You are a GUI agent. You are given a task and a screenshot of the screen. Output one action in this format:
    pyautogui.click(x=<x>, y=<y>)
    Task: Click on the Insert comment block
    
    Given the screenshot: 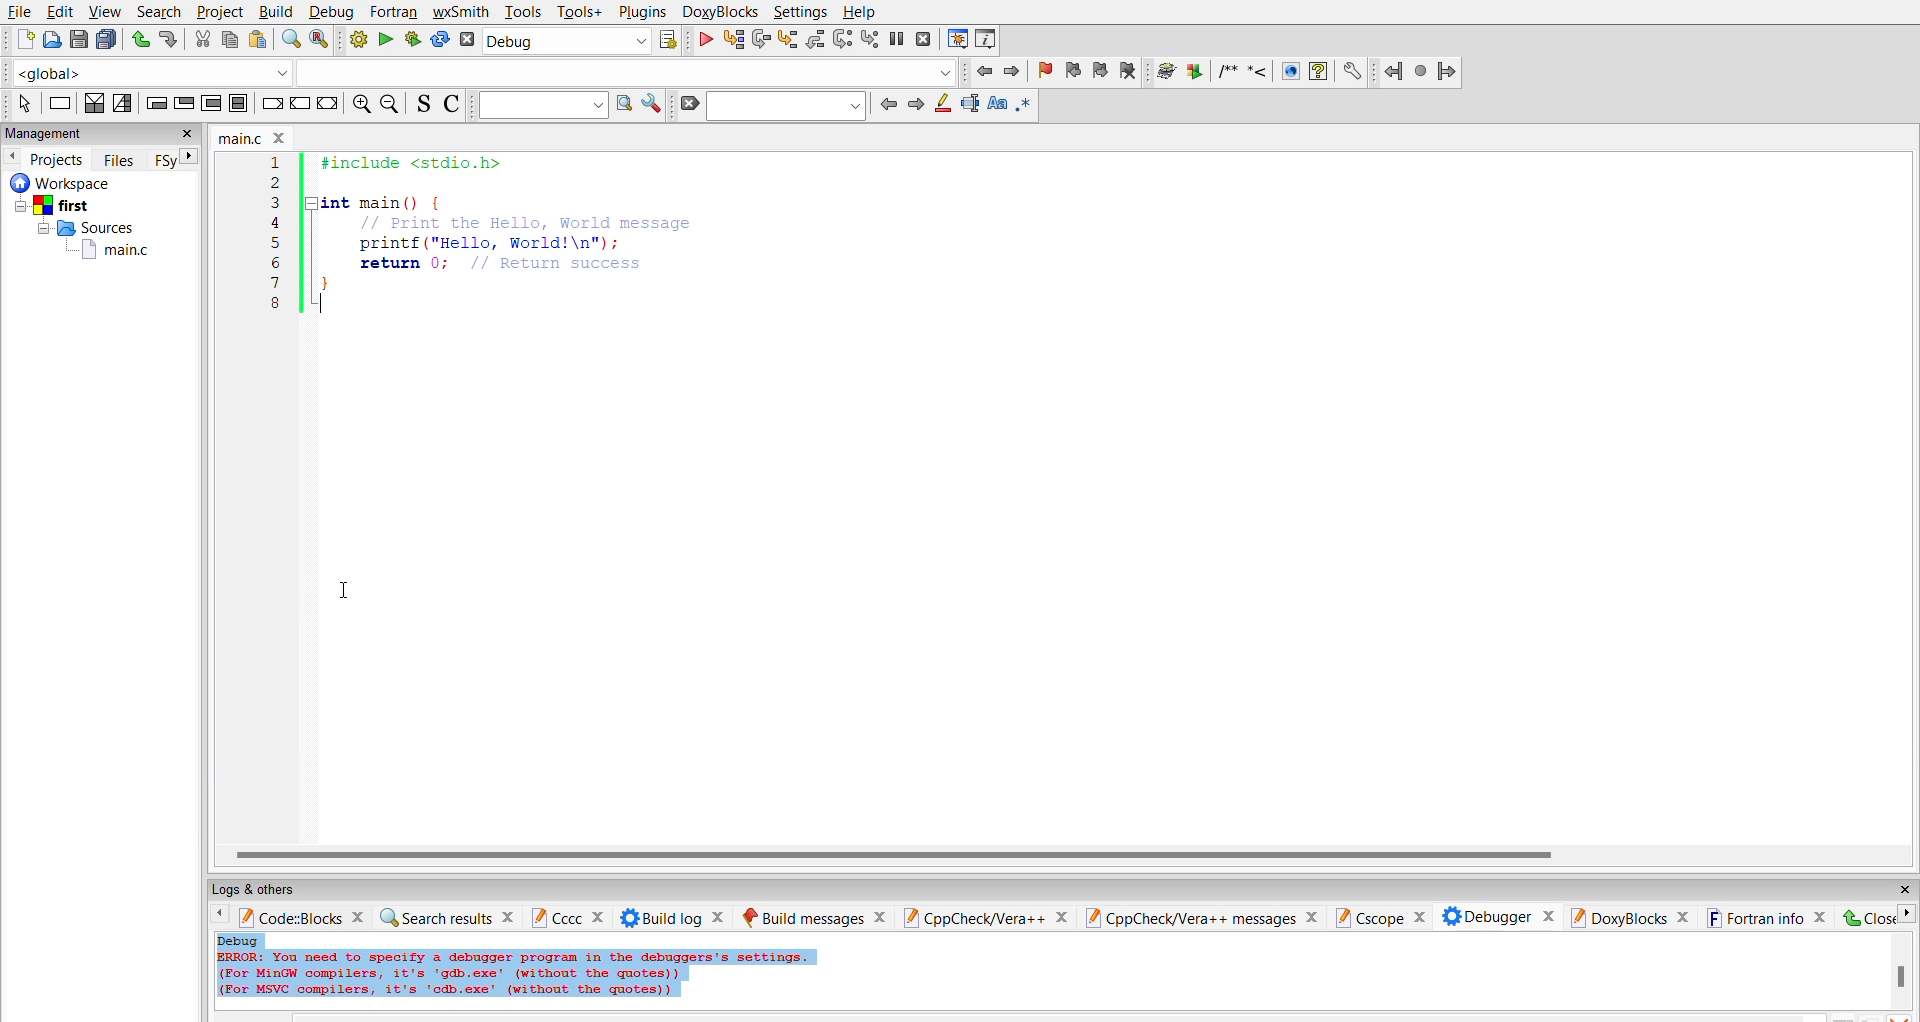 What is the action you would take?
    pyautogui.click(x=1229, y=71)
    